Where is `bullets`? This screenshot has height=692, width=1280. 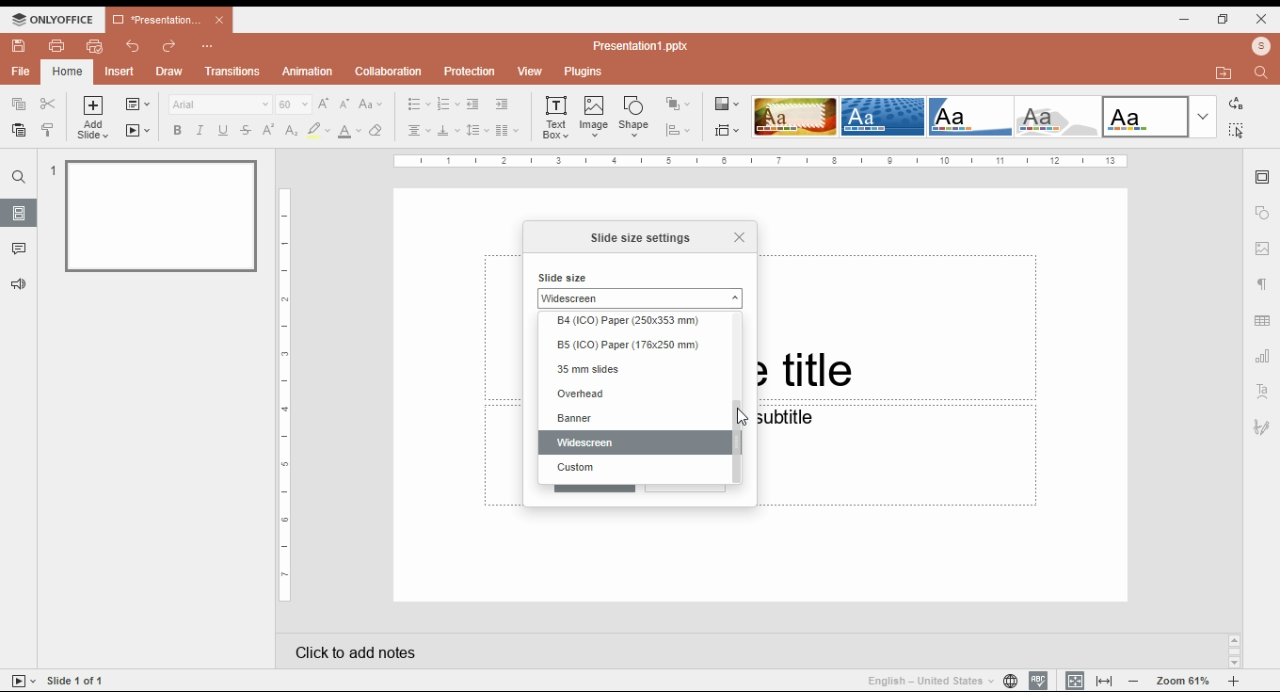 bullets is located at coordinates (419, 104).